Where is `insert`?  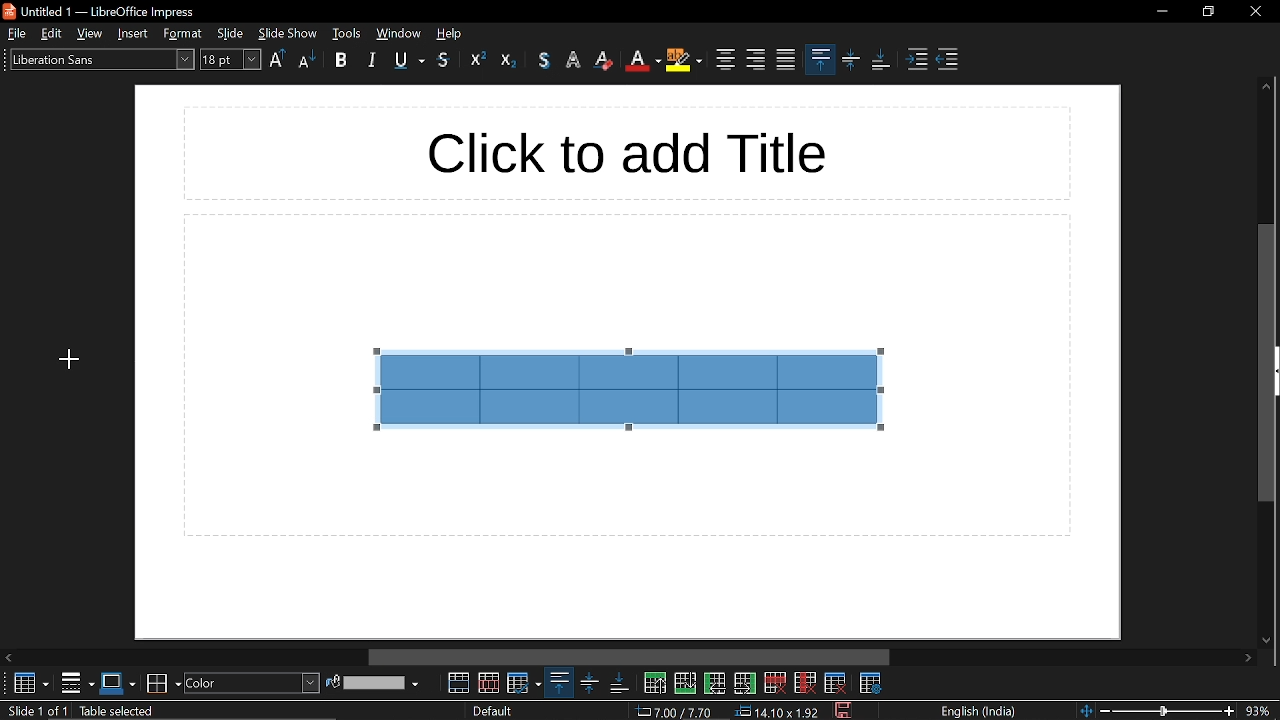
insert is located at coordinates (132, 34).